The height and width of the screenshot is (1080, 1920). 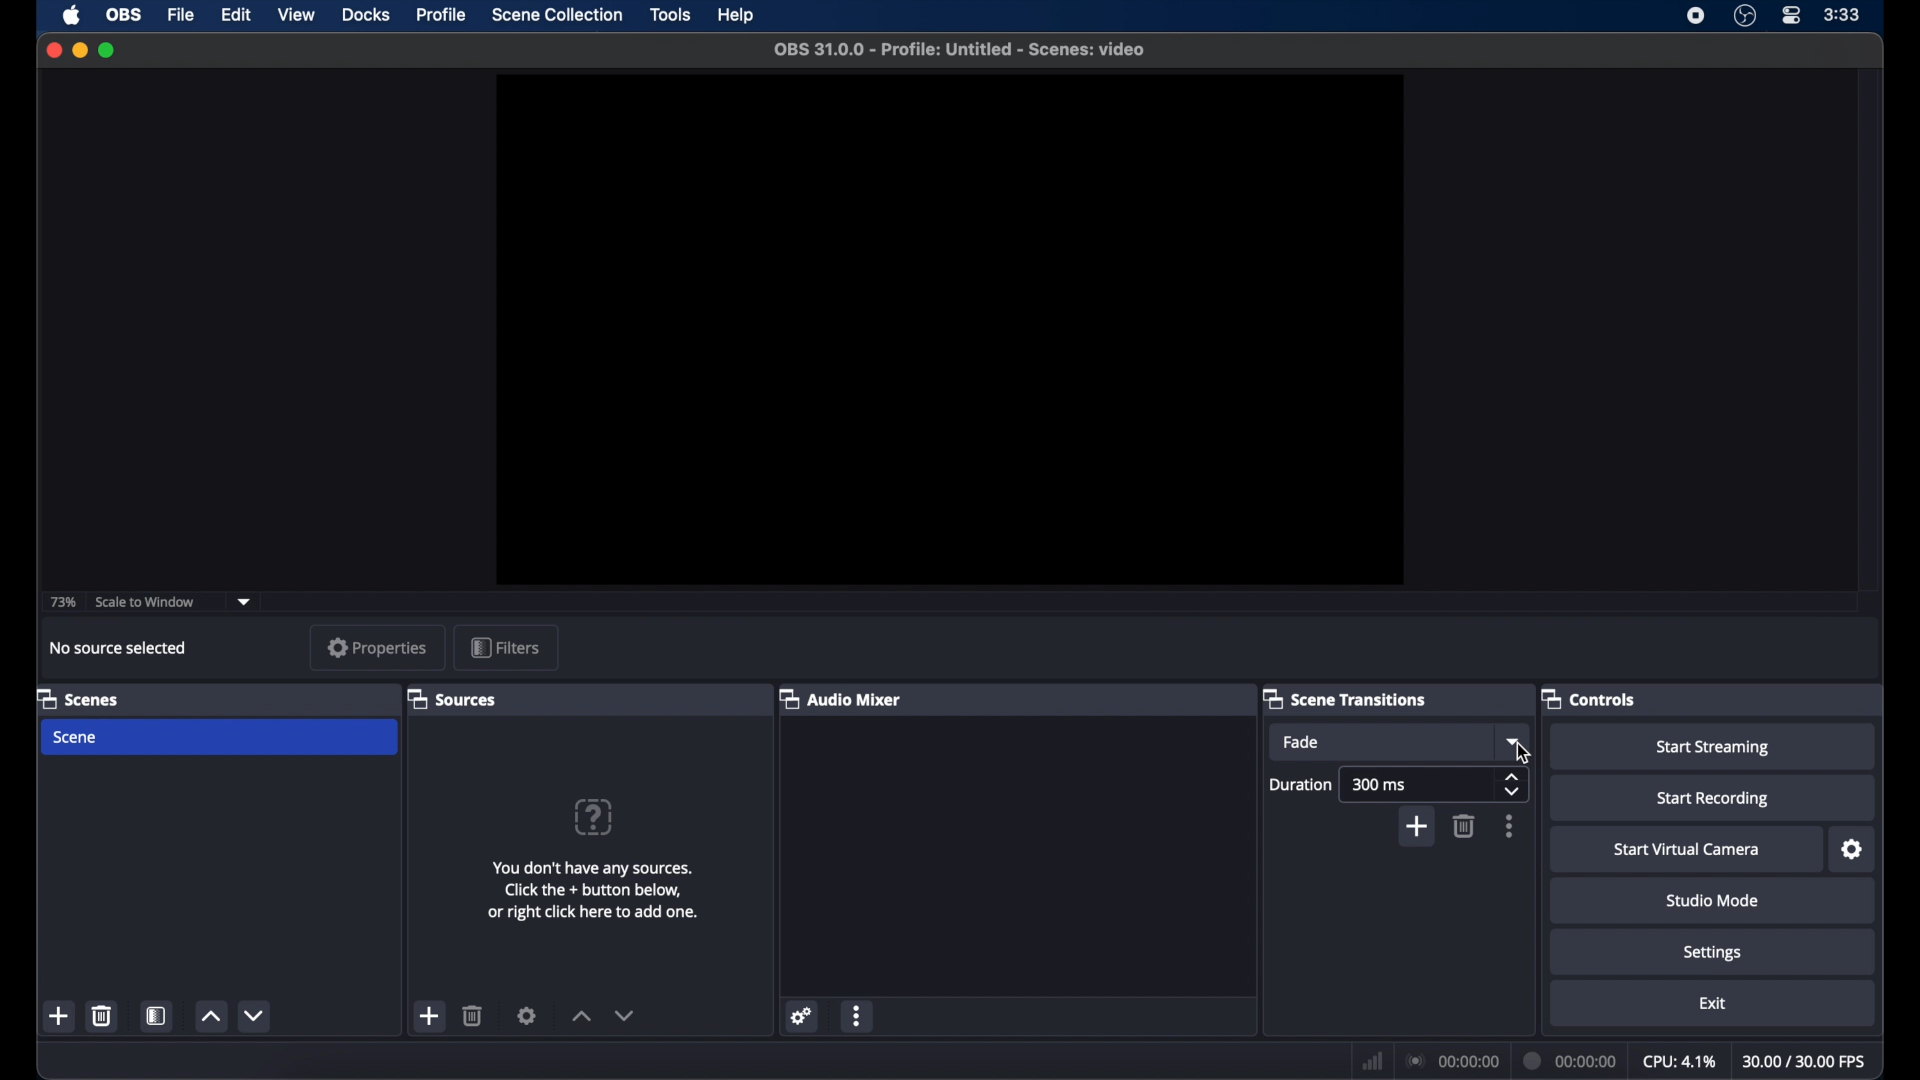 What do you see at coordinates (158, 1016) in the screenshot?
I see `scene filters` at bounding box center [158, 1016].